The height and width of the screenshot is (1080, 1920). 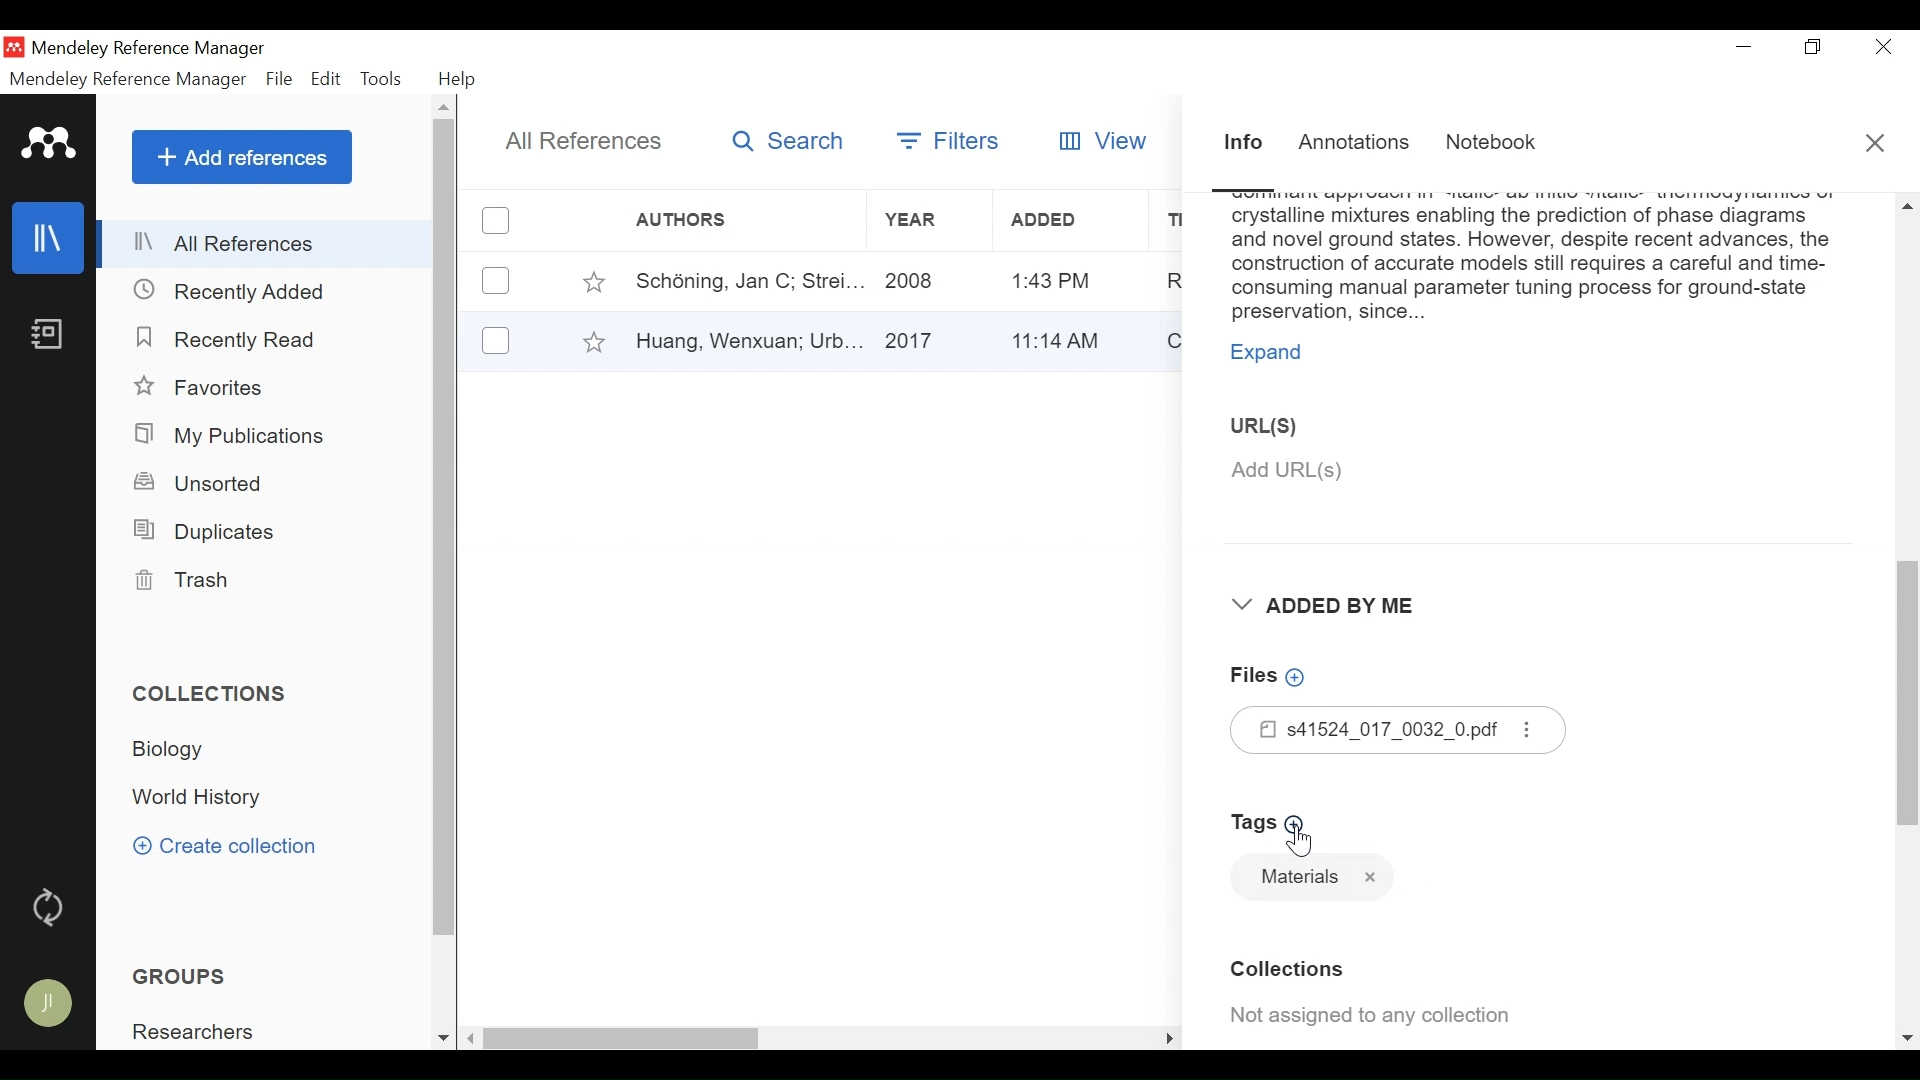 I want to click on Annotations, so click(x=1355, y=145).